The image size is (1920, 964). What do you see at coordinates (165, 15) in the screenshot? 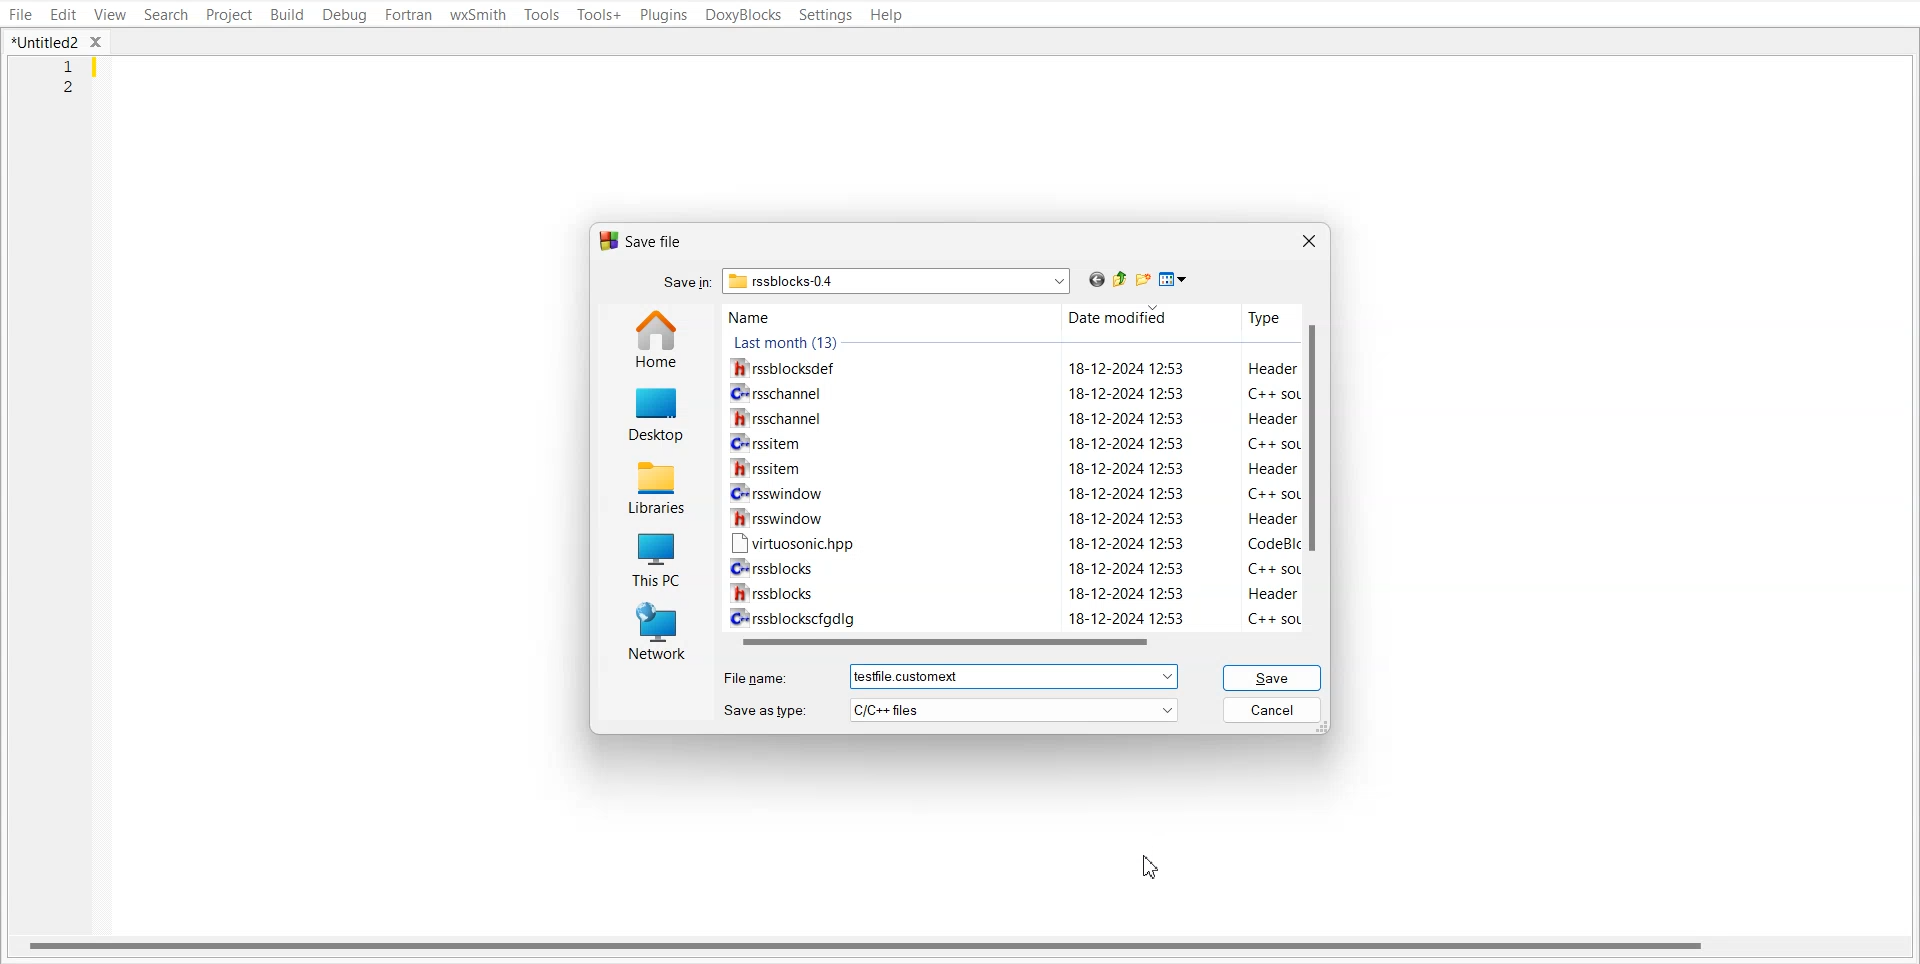
I see `Search` at bounding box center [165, 15].